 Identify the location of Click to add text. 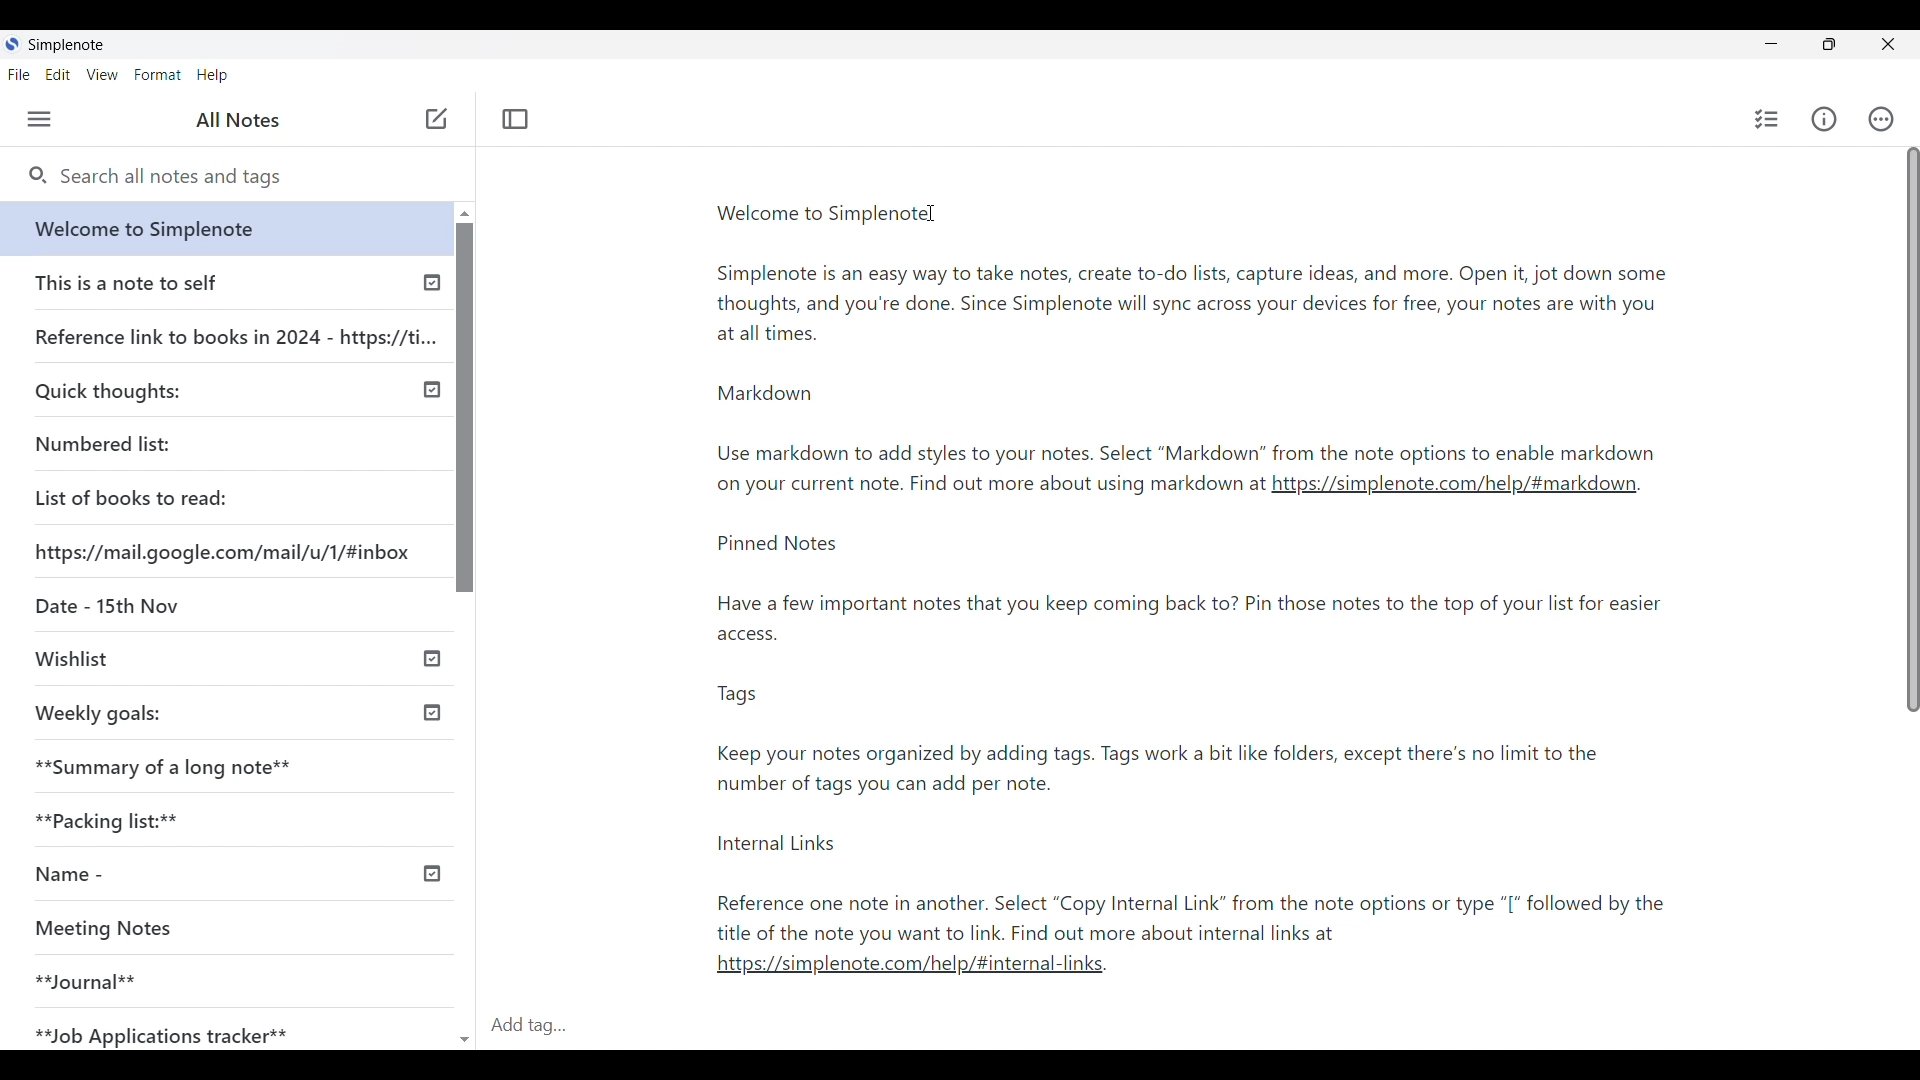
(437, 119).